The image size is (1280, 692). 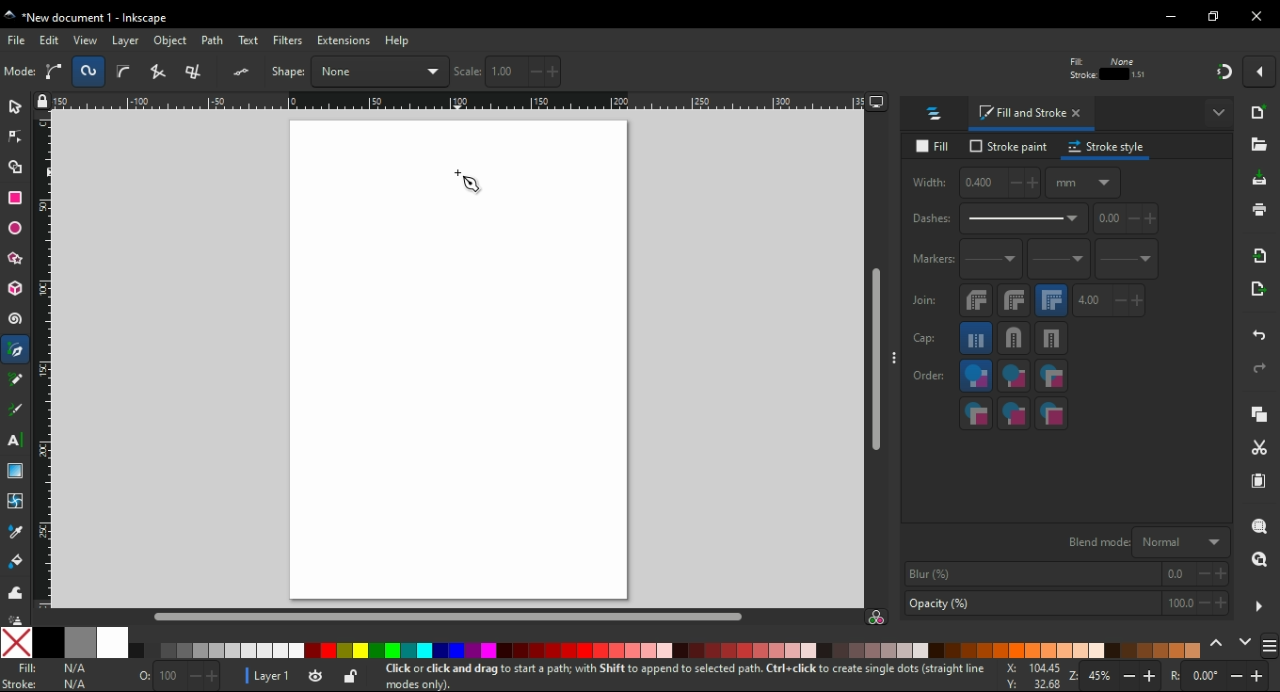 I want to click on close window, so click(x=1257, y=16).